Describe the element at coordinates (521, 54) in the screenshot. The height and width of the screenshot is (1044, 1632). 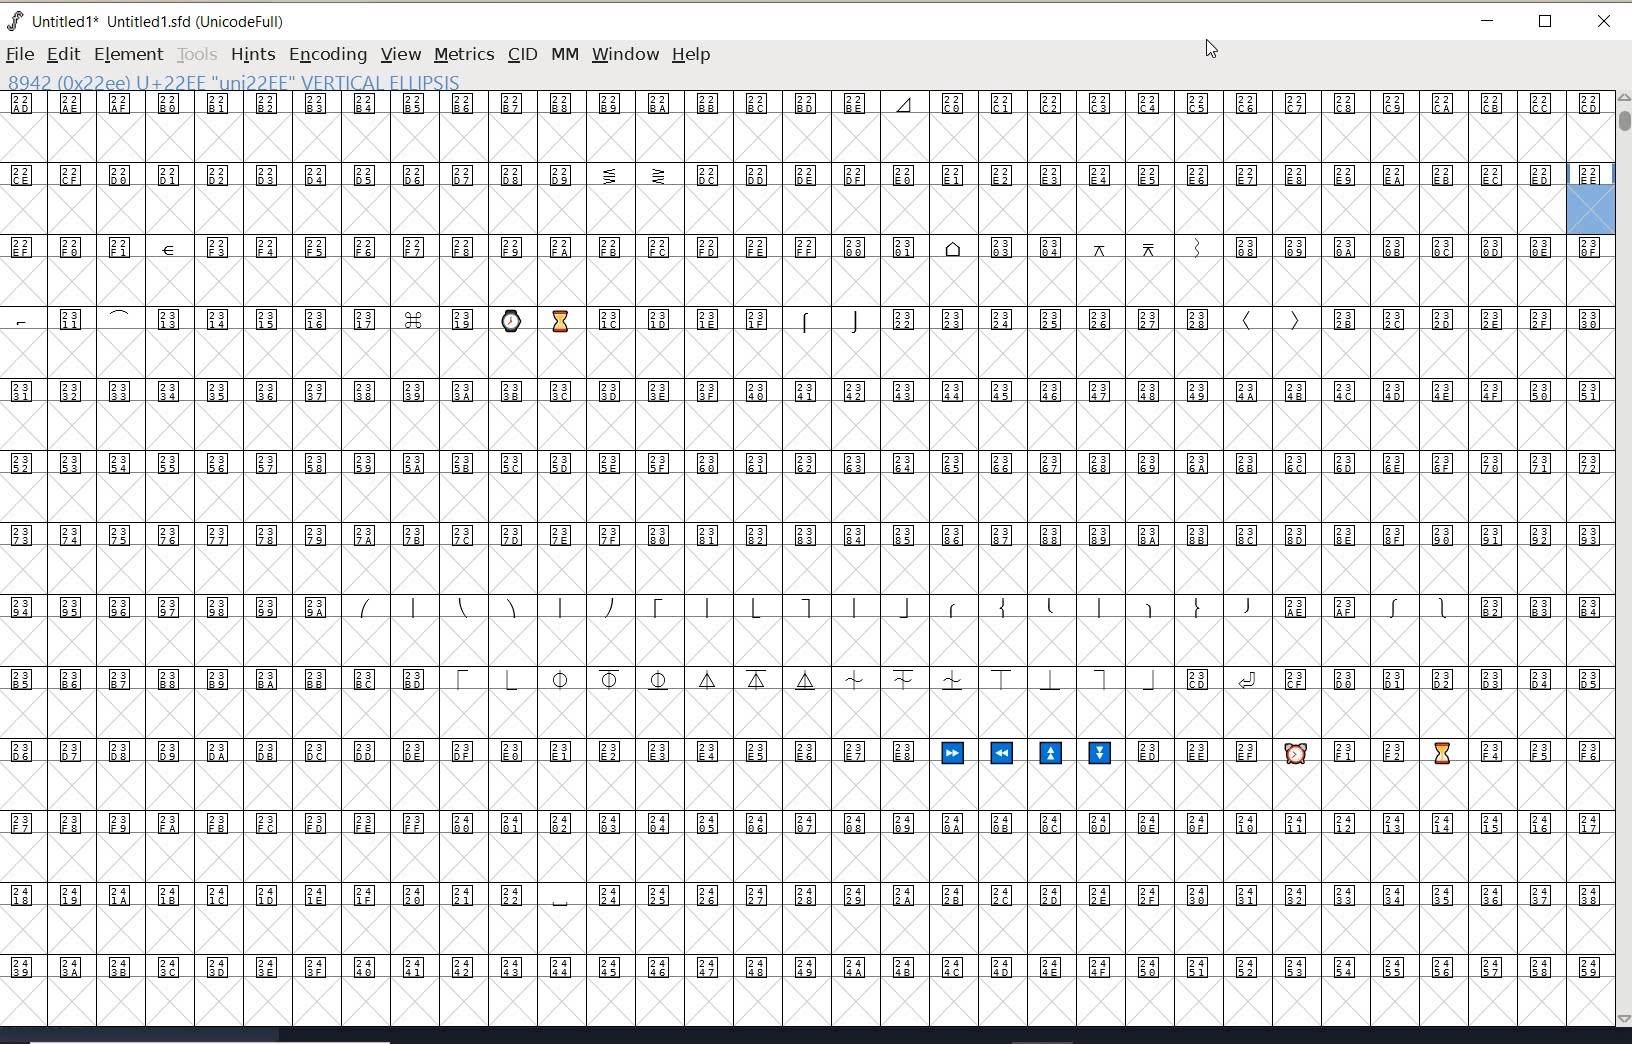
I see `CID` at that location.